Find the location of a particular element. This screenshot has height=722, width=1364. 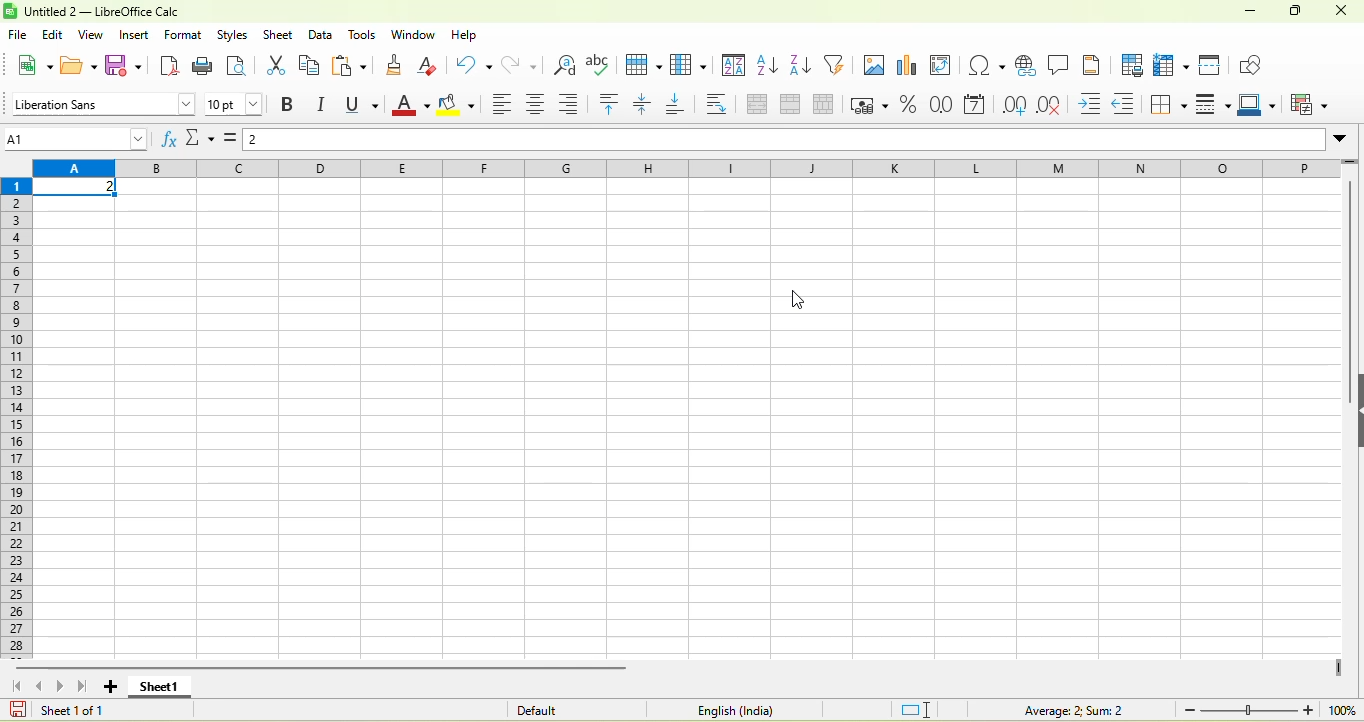

merge and center is located at coordinates (764, 106).